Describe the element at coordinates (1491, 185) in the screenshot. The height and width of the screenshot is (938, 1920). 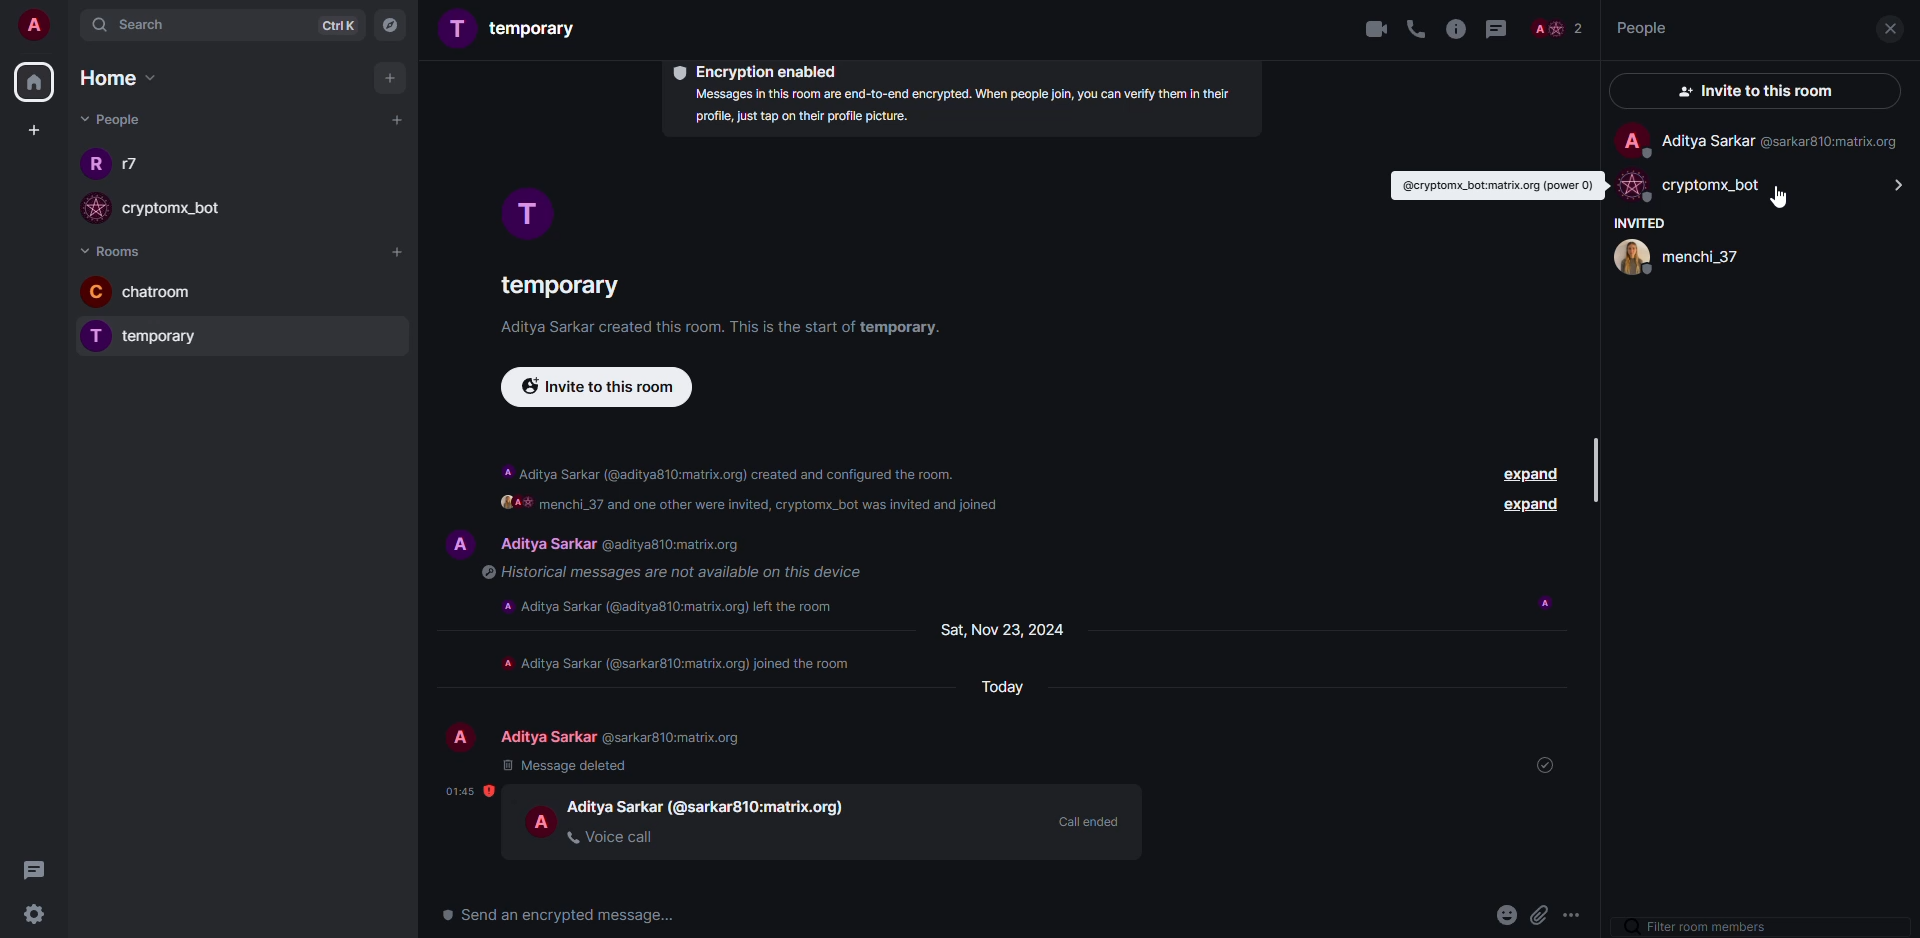
I see `id` at that location.